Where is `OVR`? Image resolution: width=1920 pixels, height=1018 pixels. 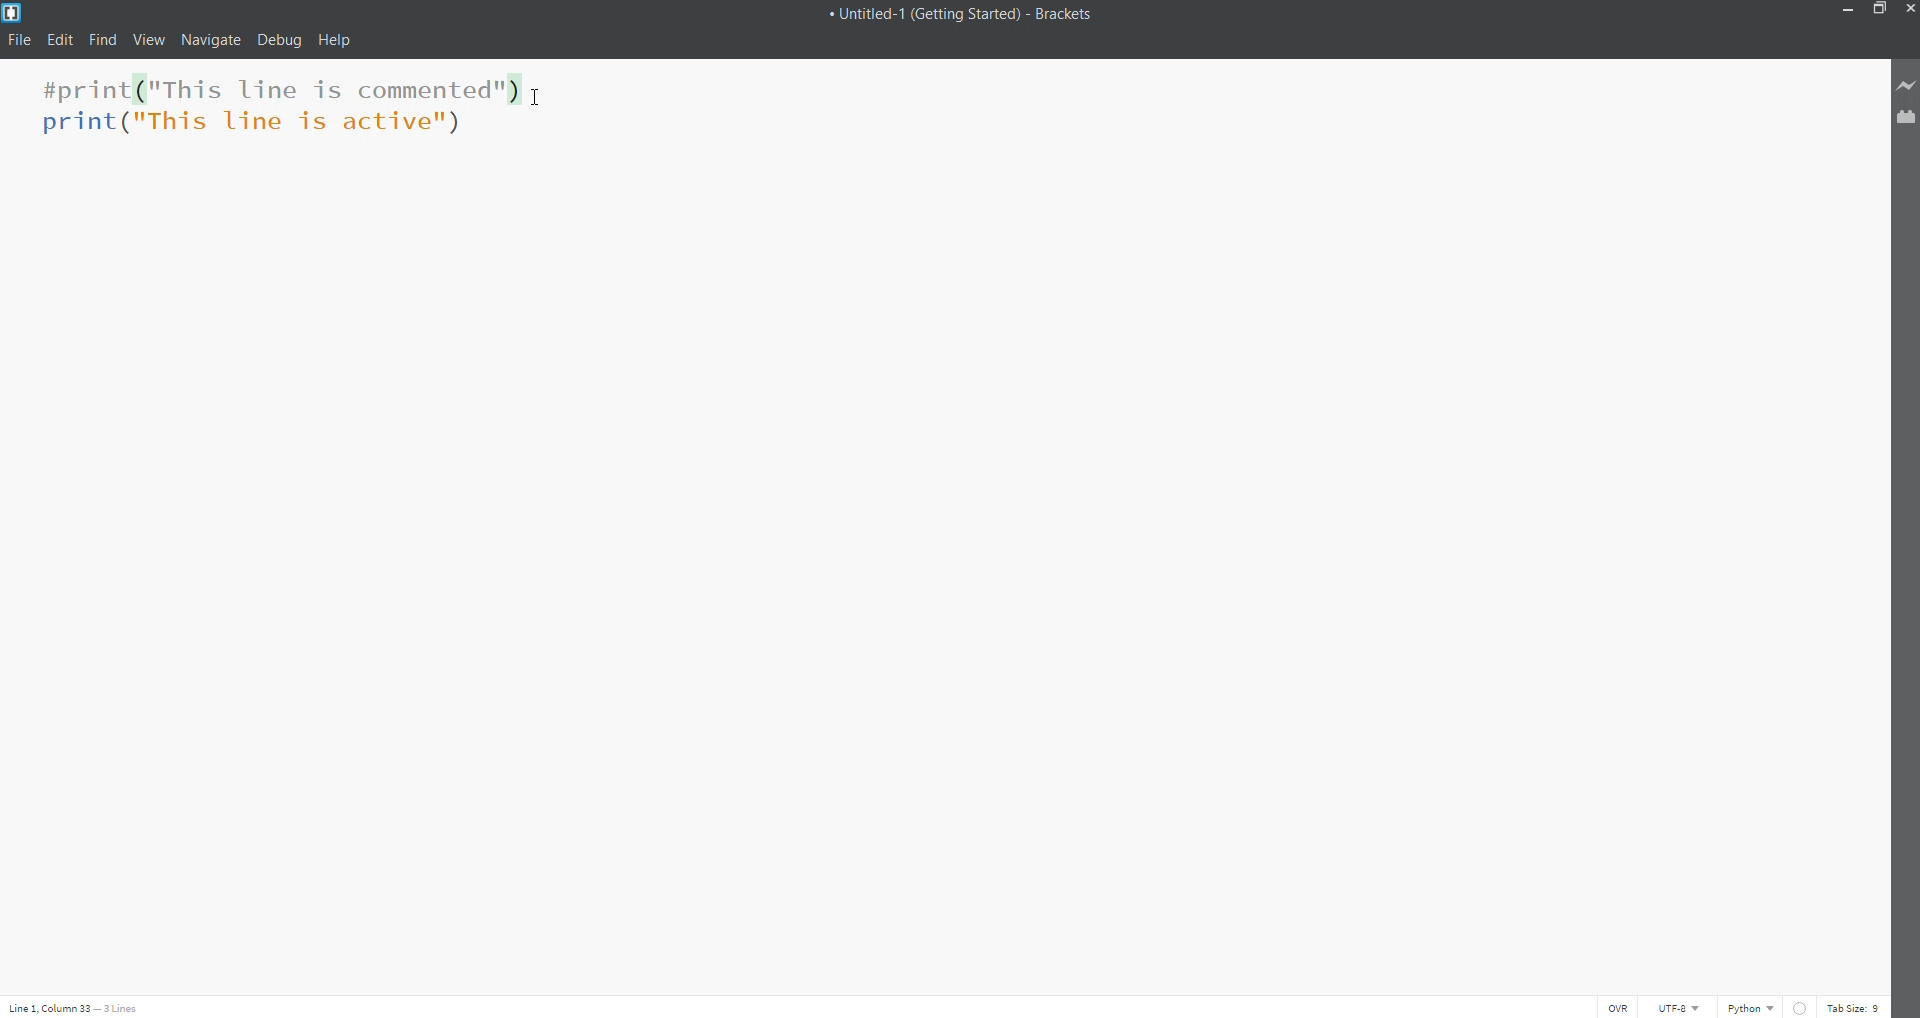 OVR is located at coordinates (1620, 1007).